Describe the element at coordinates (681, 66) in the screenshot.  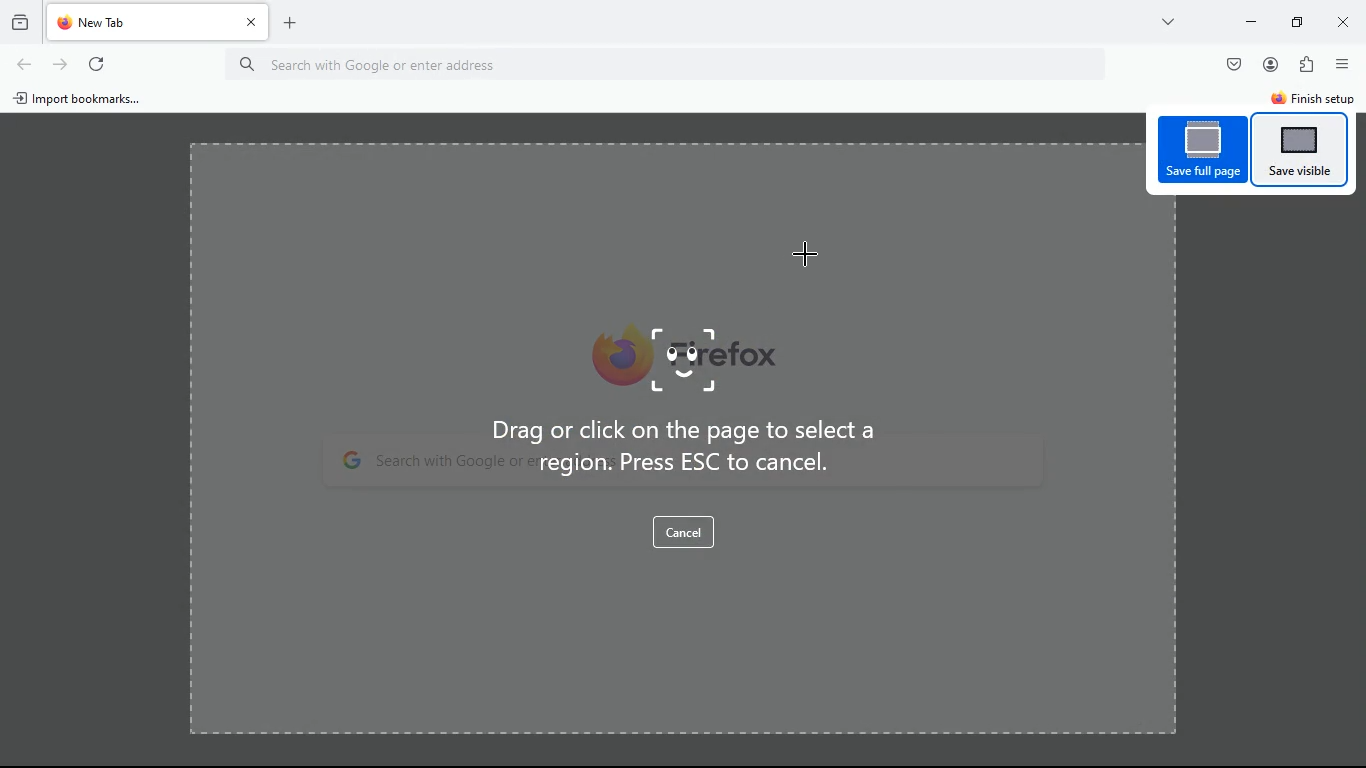
I see `Search bar` at that location.